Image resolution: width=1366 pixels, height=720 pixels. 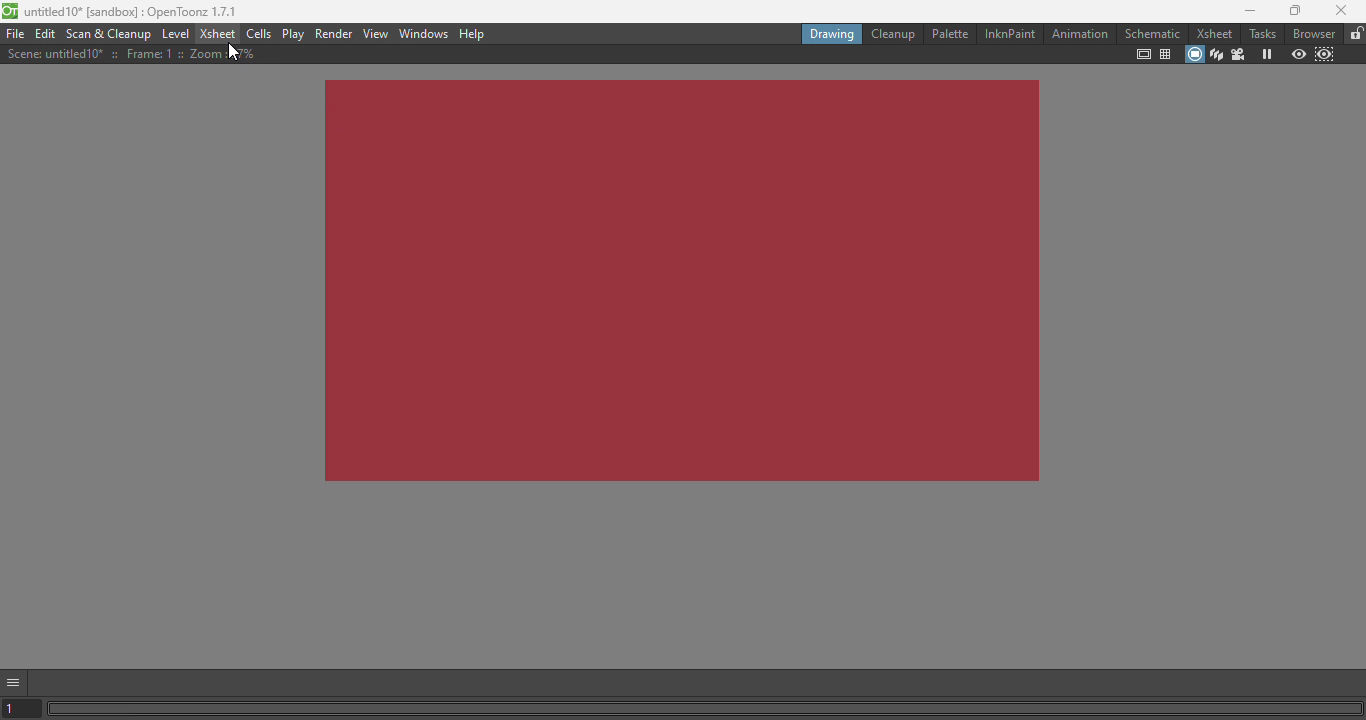 I want to click on Canvas, so click(x=680, y=282).